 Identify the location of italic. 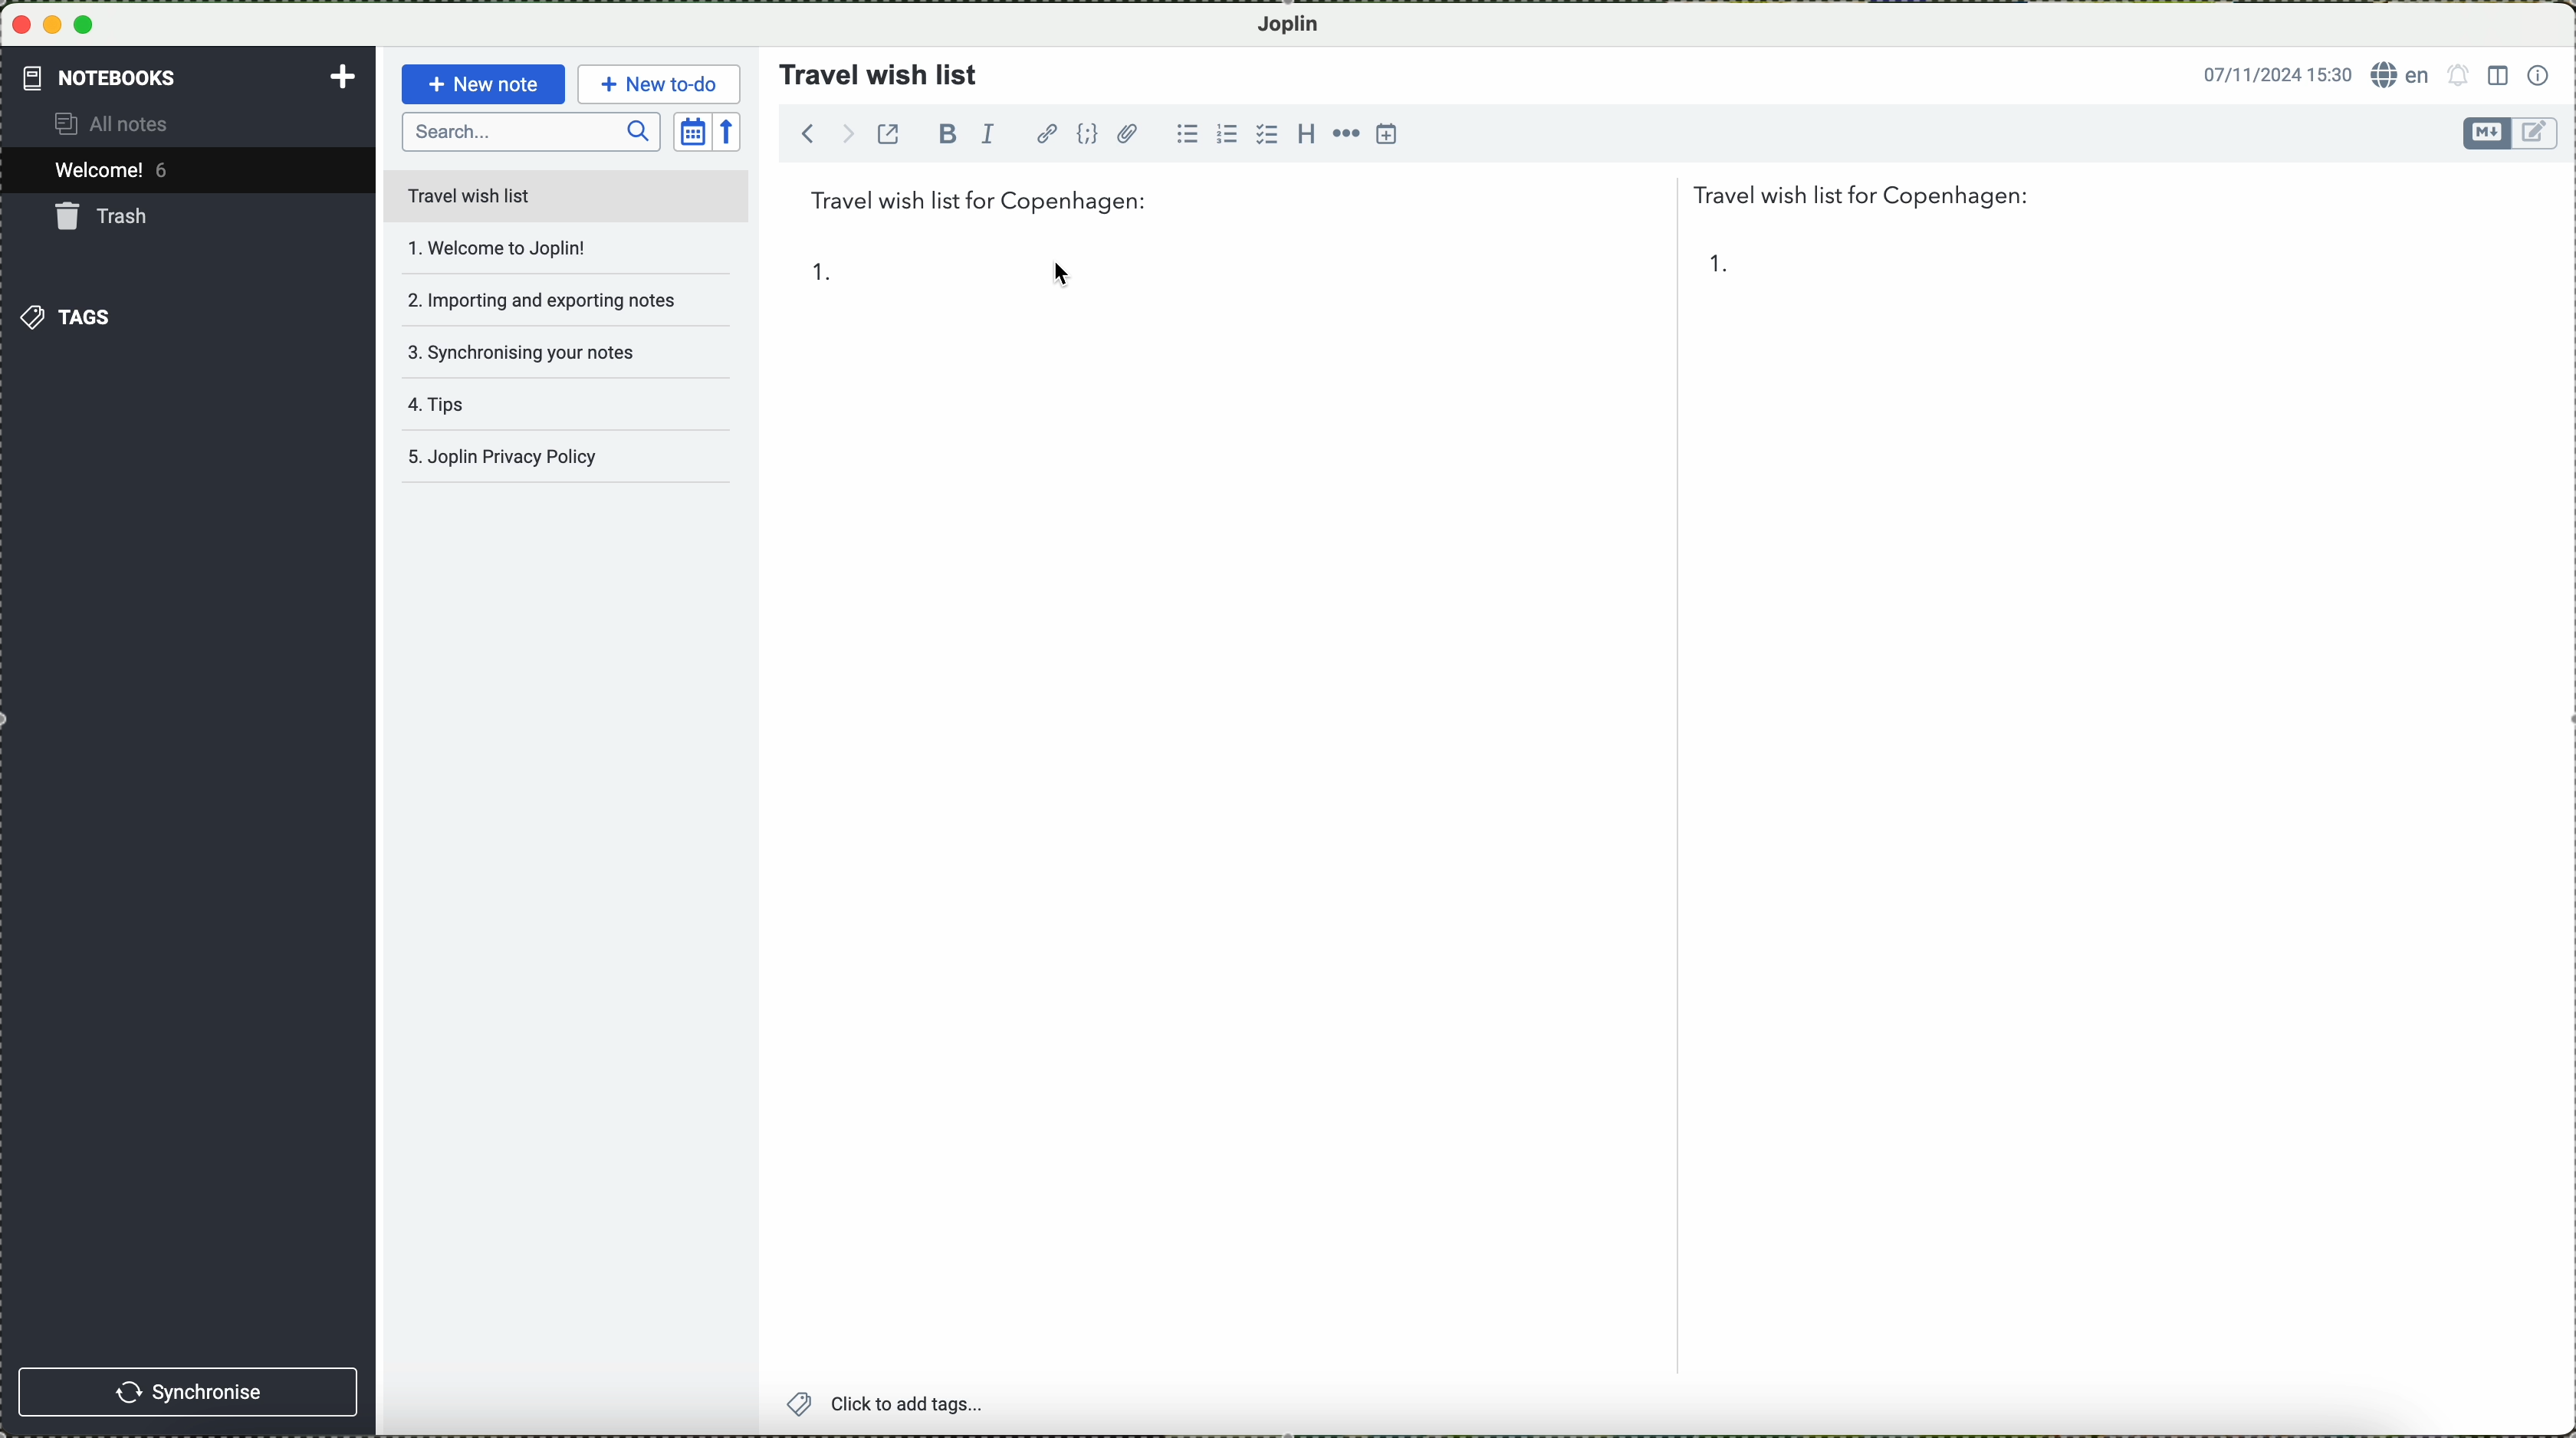
(994, 136).